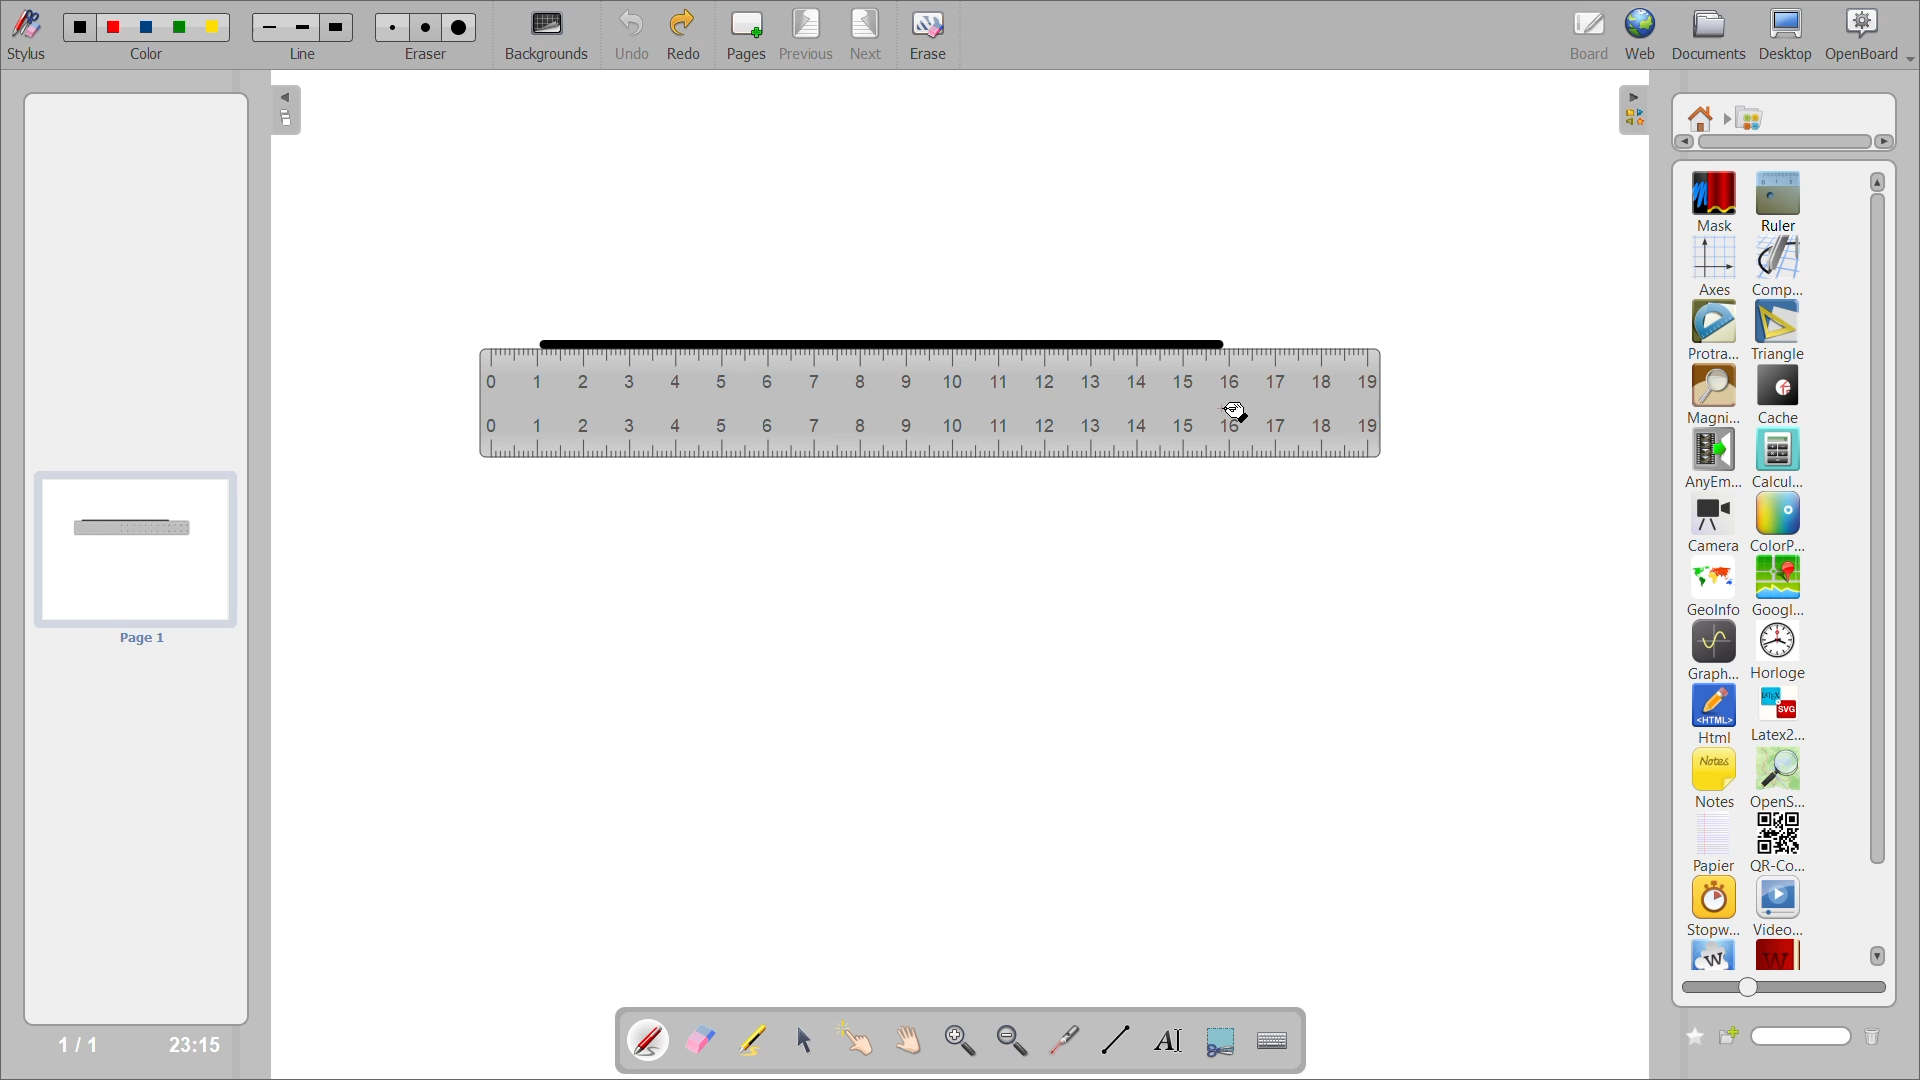  What do you see at coordinates (645, 1038) in the screenshot?
I see `annotate document` at bounding box center [645, 1038].